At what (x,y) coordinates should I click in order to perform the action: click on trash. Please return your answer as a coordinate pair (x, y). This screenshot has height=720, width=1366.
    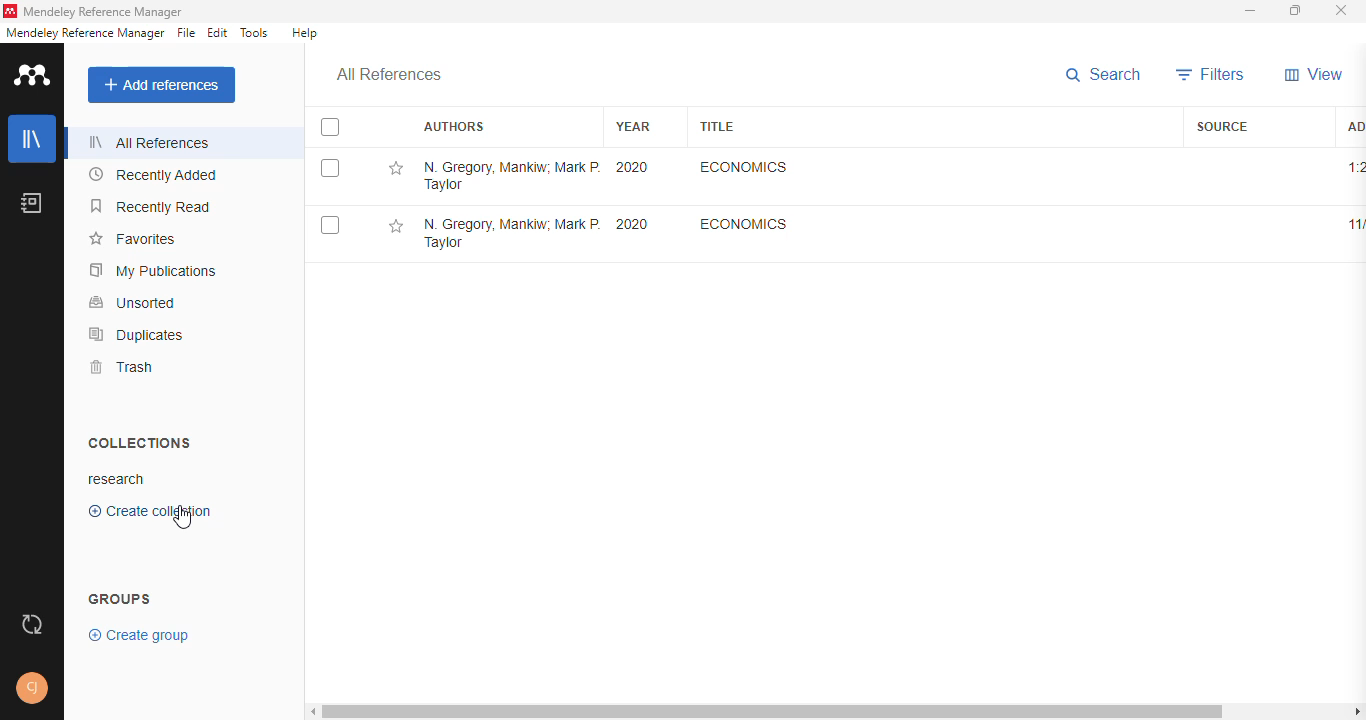
    Looking at the image, I should click on (120, 367).